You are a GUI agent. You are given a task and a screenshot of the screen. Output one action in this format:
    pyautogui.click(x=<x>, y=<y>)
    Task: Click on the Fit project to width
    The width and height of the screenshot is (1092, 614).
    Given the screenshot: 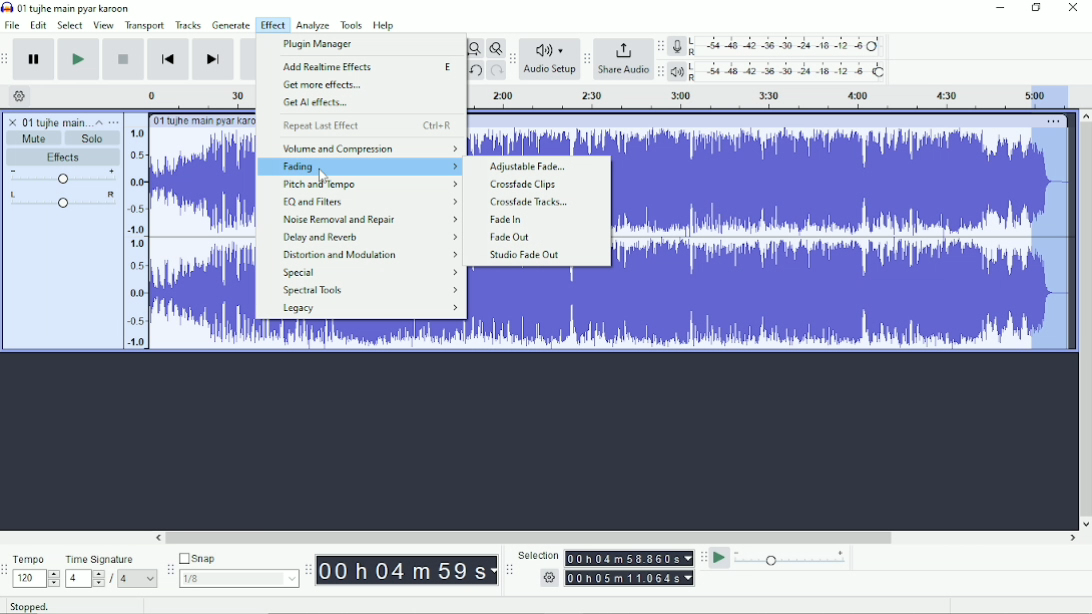 What is the action you would take?
    pyautogui.click(x=474, y=48)
    